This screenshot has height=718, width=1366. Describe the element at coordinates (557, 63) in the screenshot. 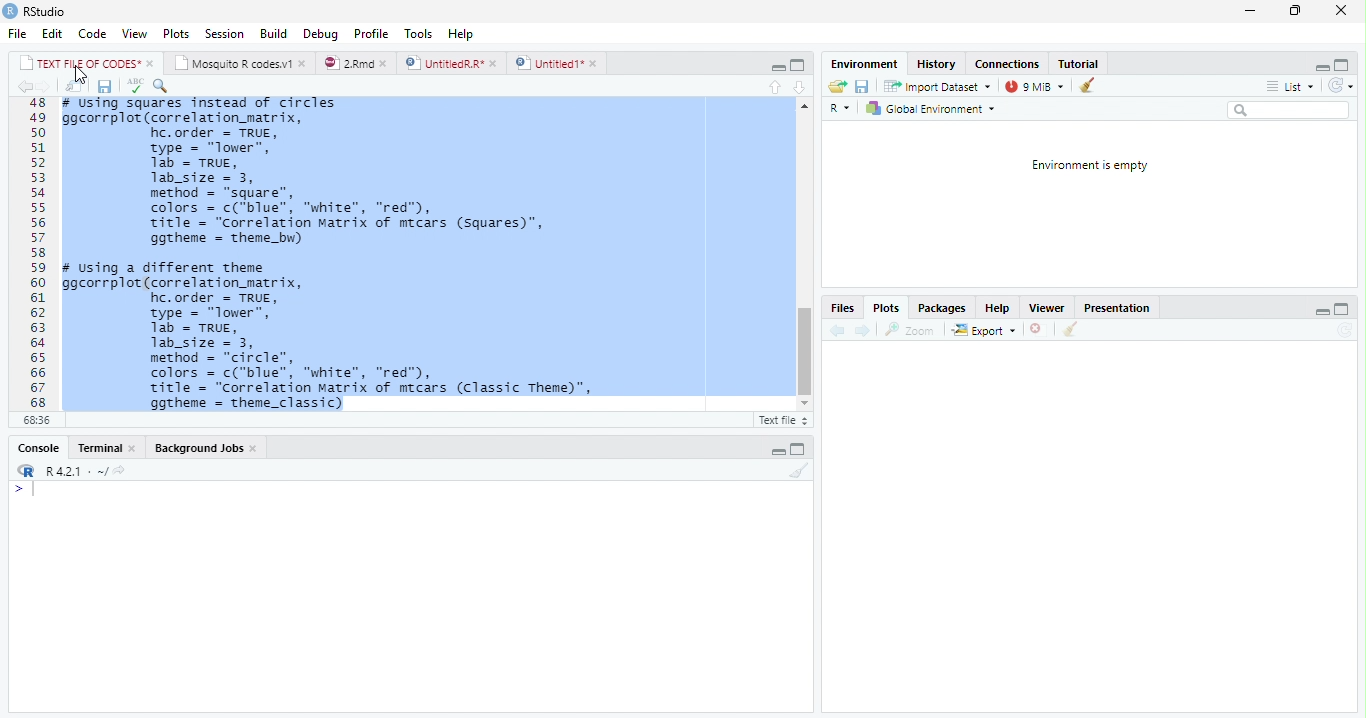

I see ` Untitied1` at that location.